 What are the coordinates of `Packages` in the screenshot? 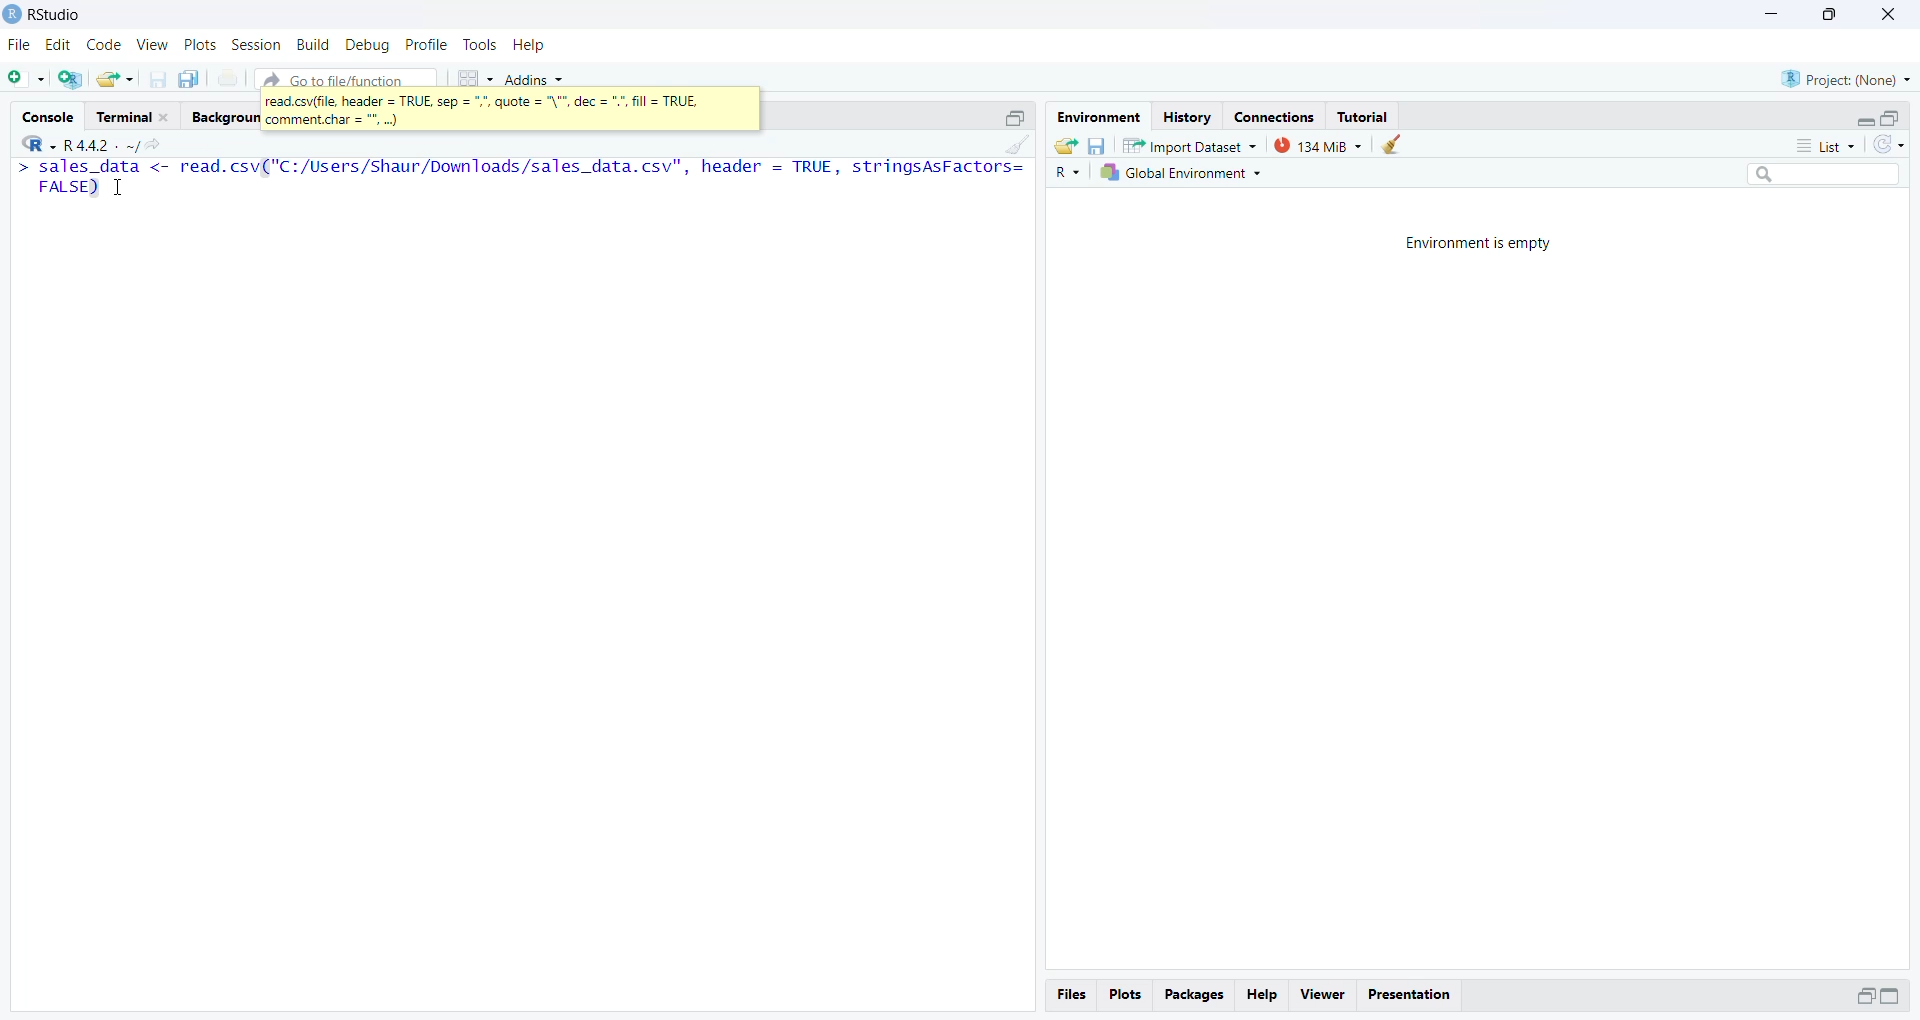 It's located at (1196, 997).